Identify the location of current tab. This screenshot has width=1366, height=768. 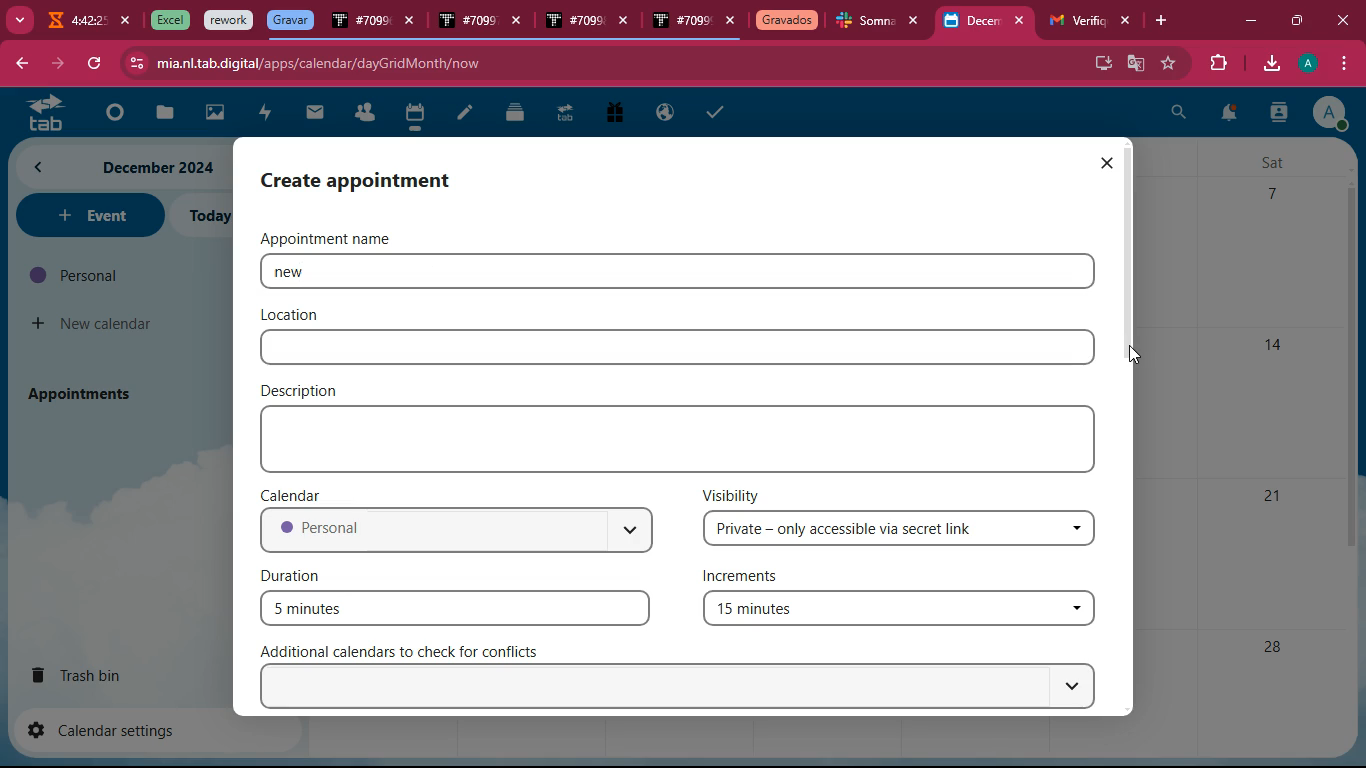
(972, 26).